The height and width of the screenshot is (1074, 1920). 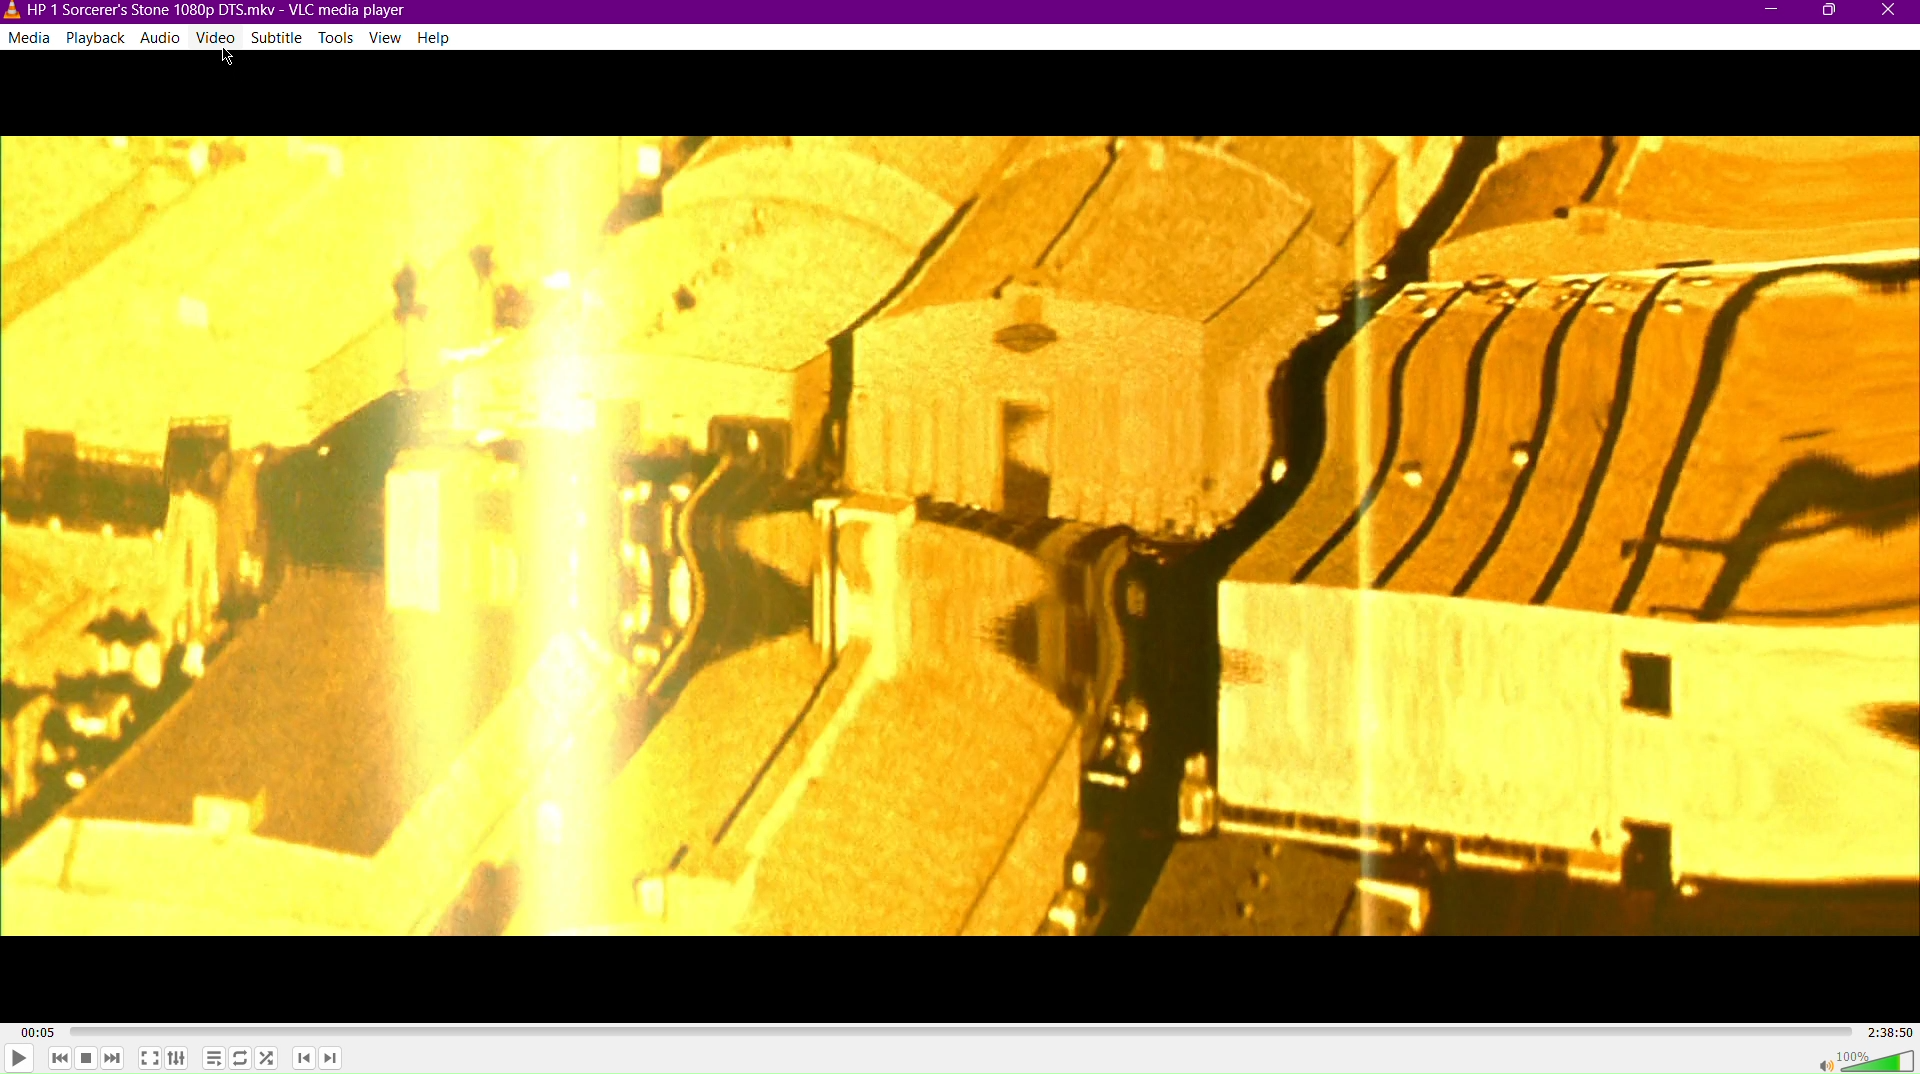 I want to click on wallpaper, so click(x=961, y=537).